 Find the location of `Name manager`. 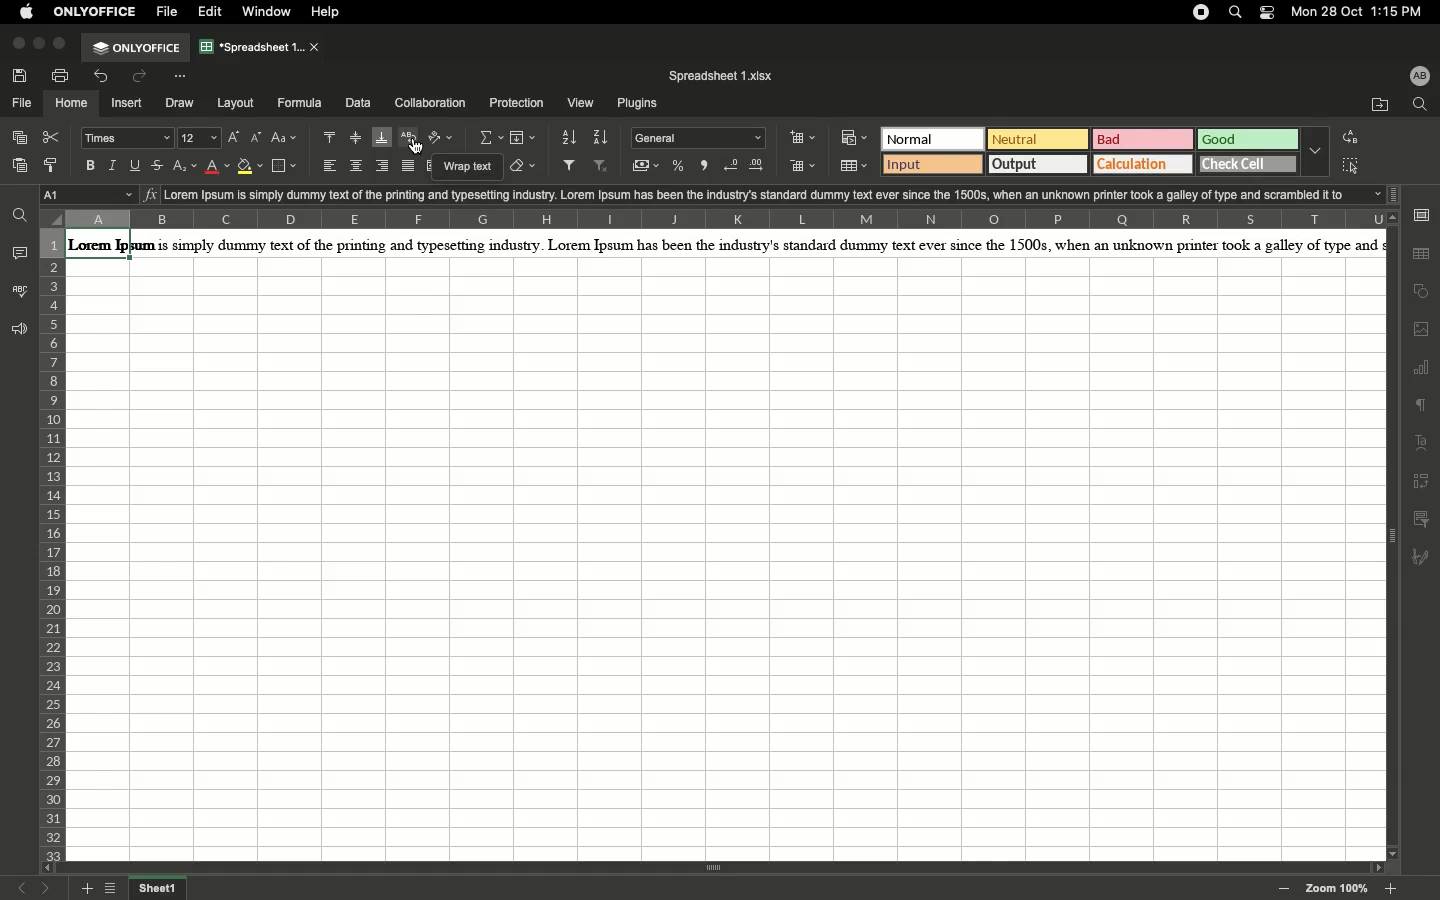

Name manager is located at coordinates (89, 195).